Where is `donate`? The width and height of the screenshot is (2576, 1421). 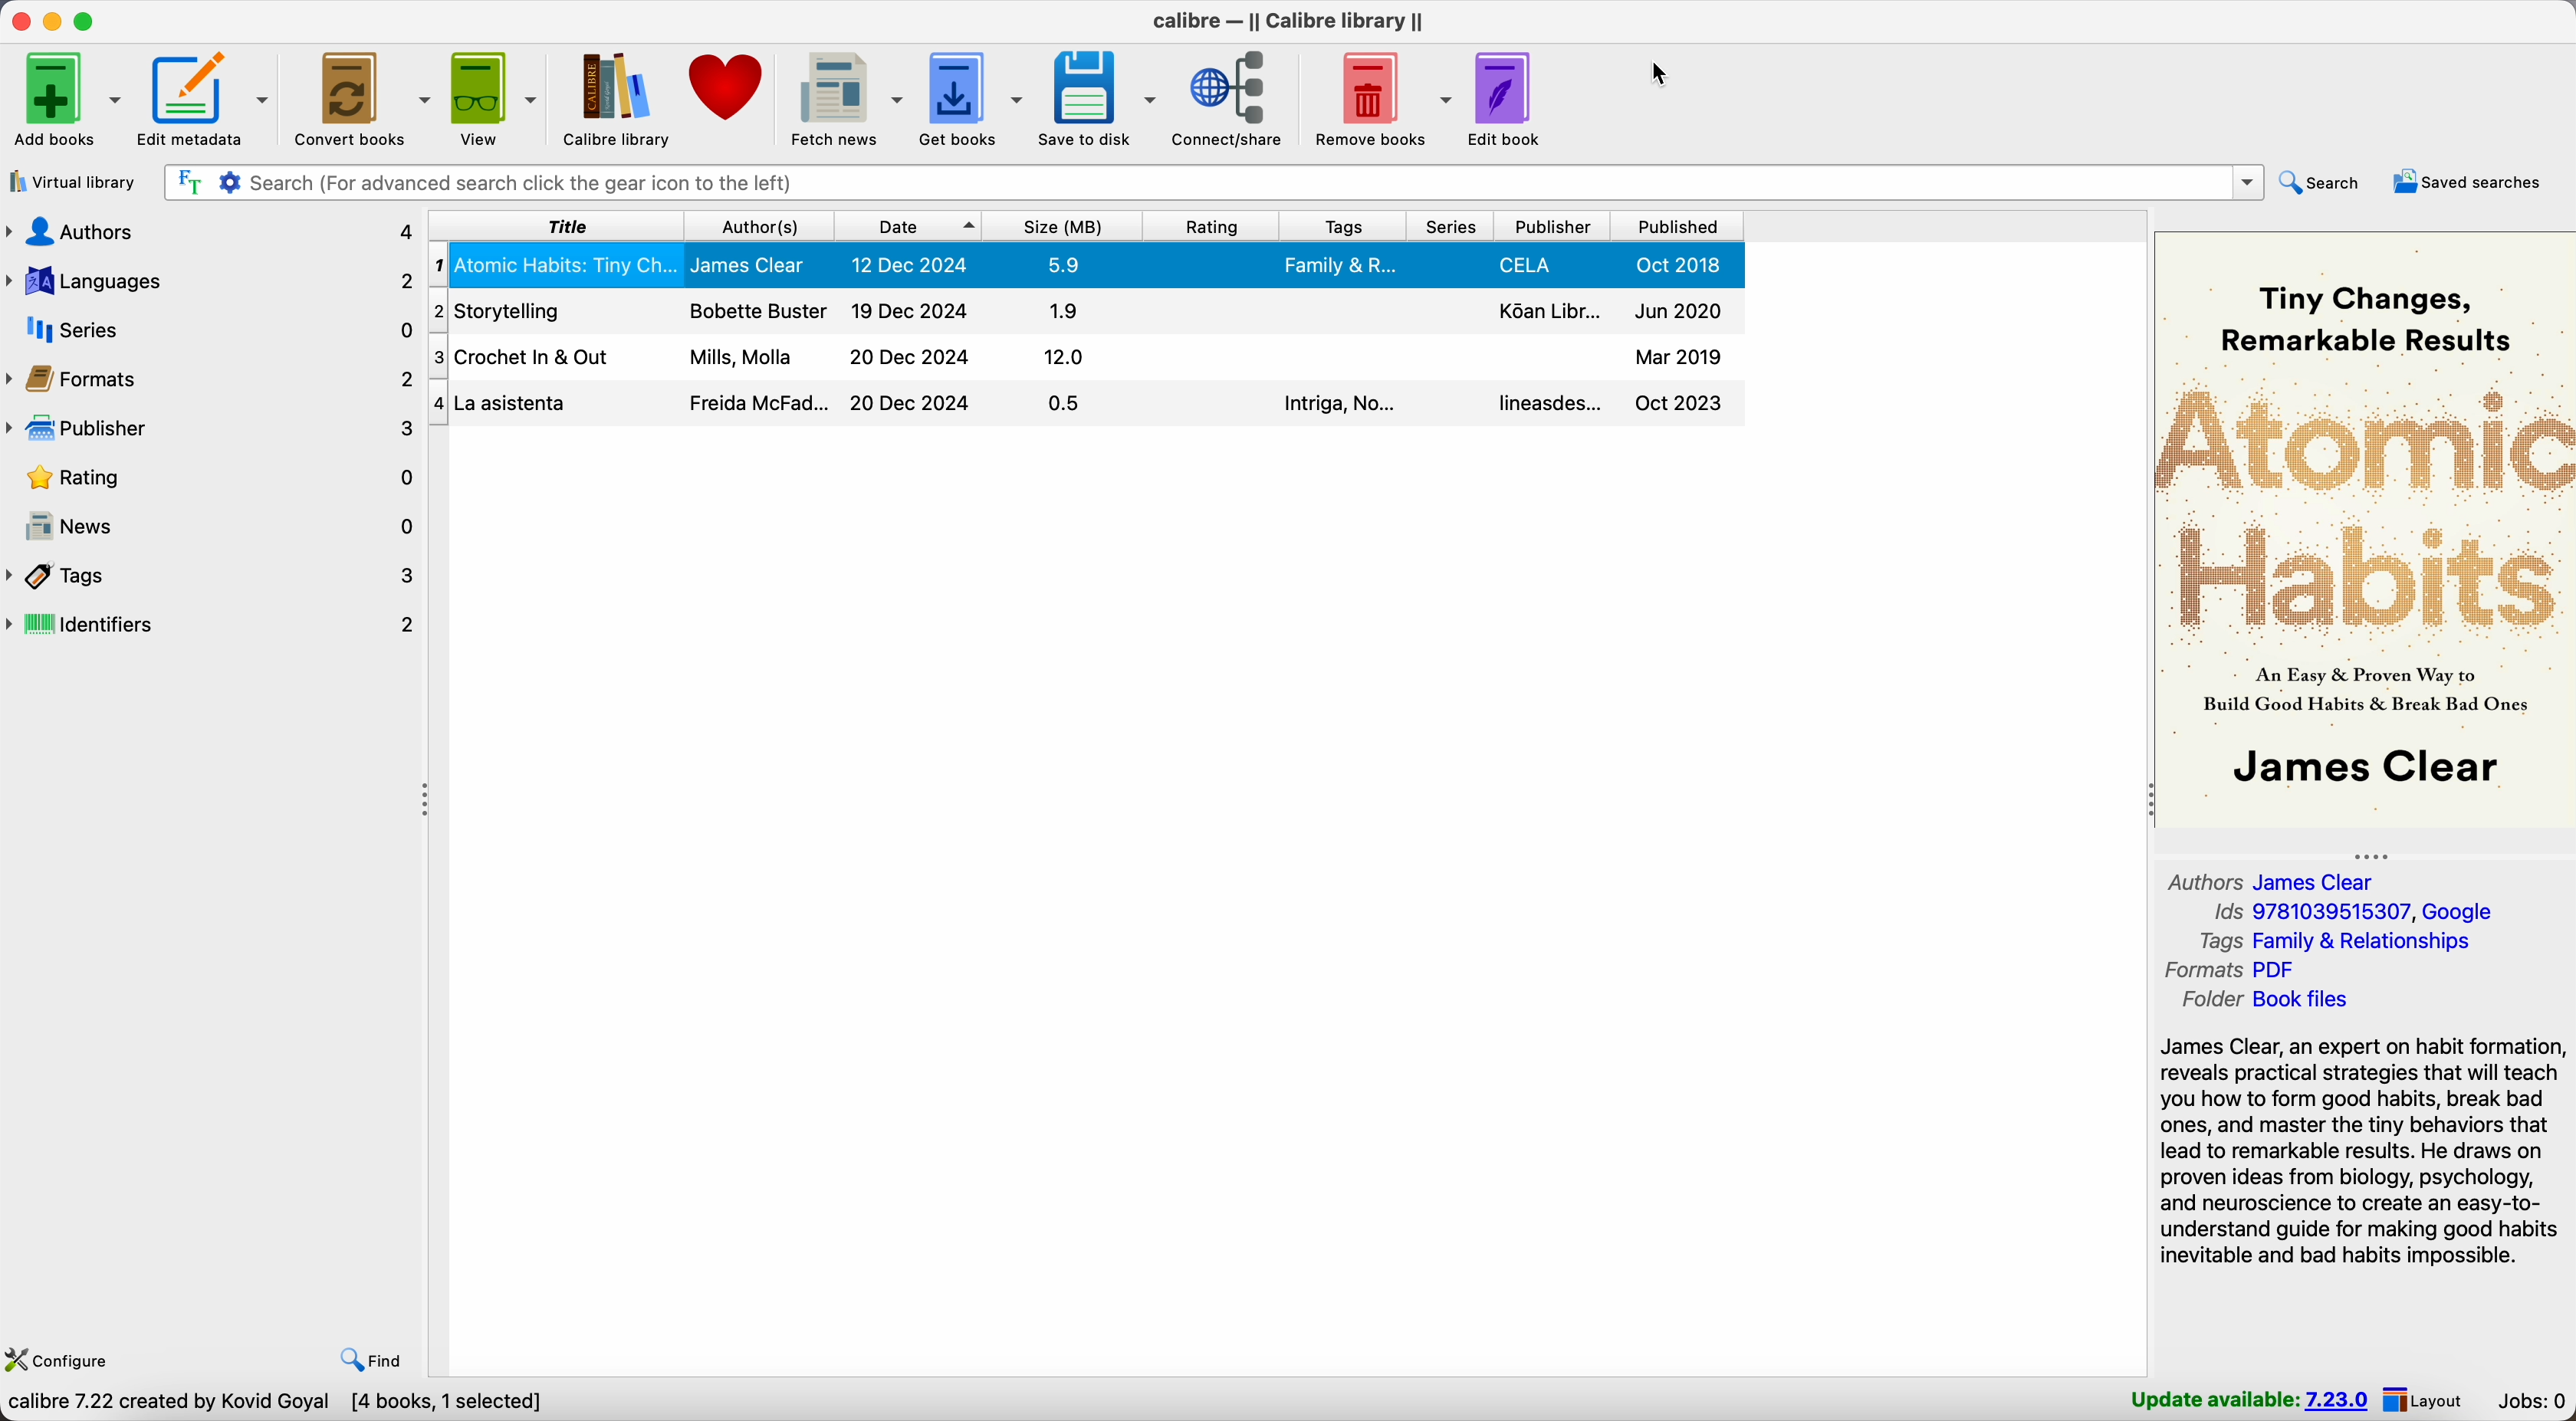 donate is located at coordinates (728, 86).